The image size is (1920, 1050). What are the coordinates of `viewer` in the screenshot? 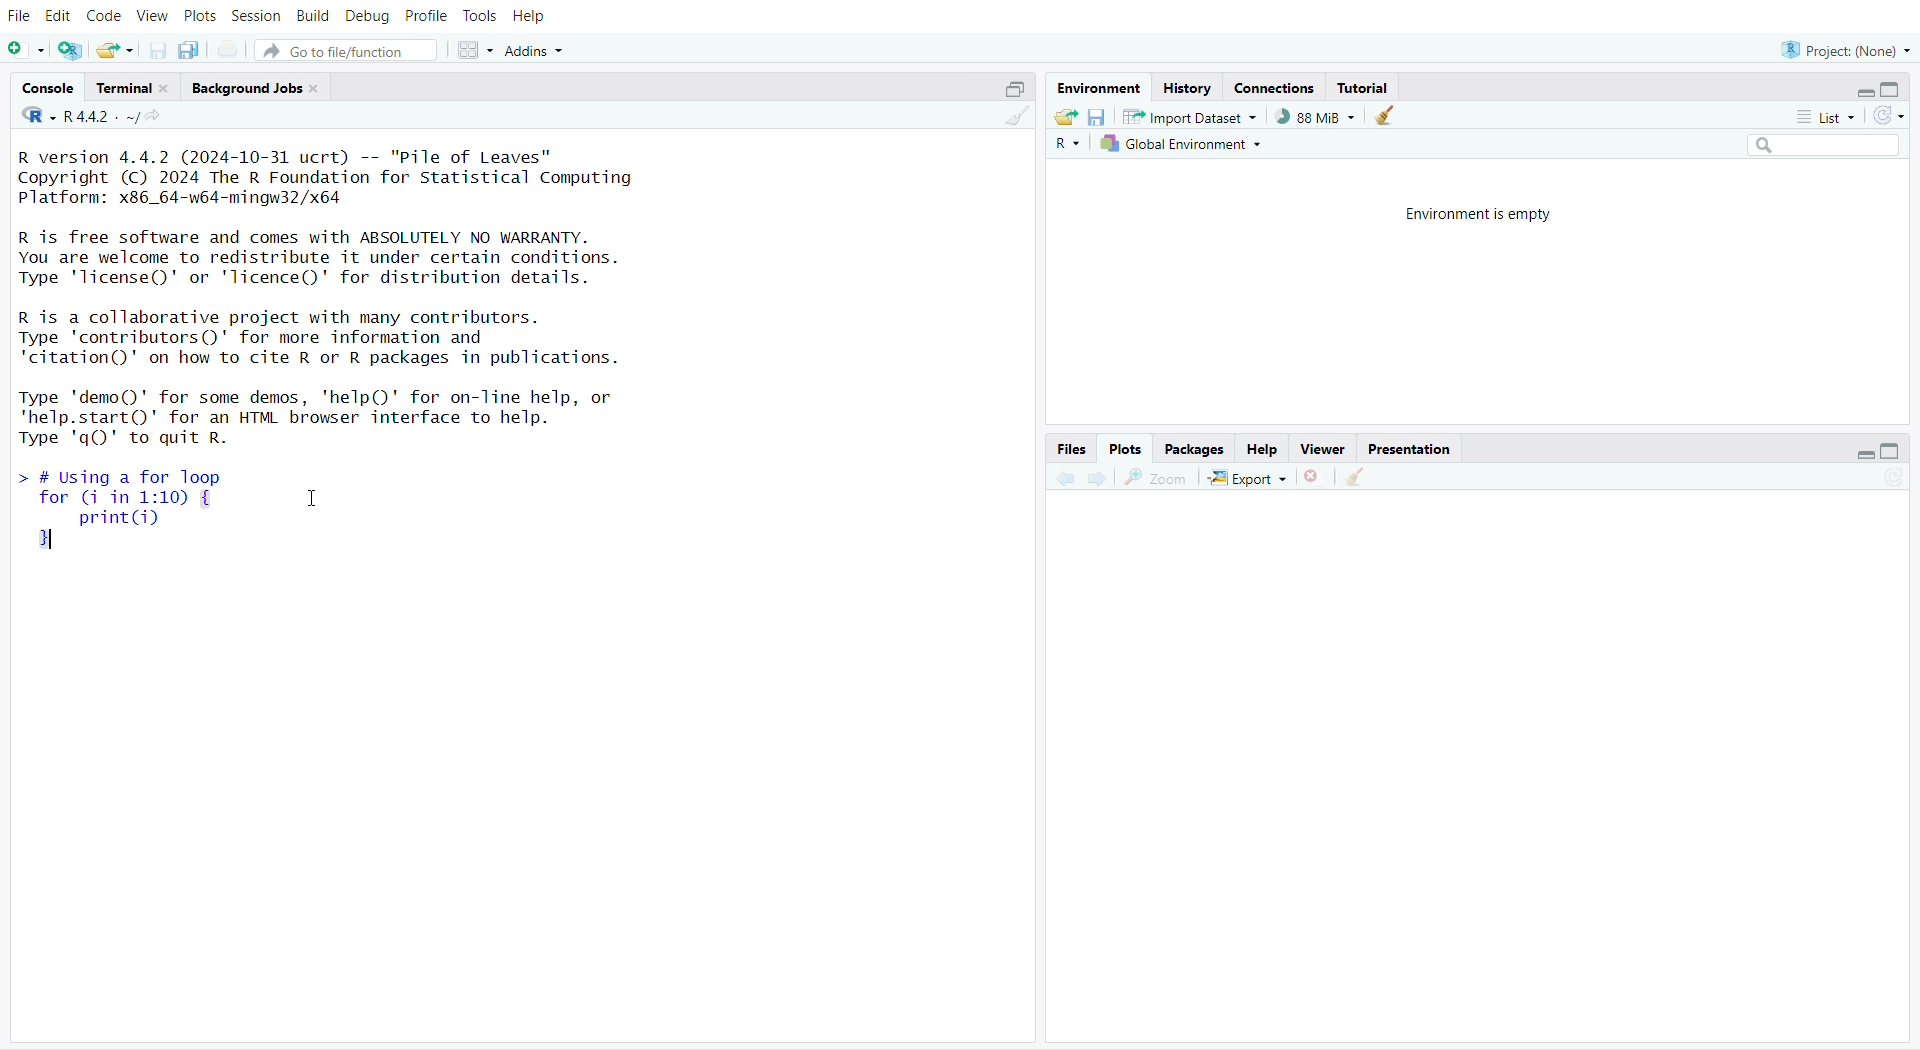 It's located at (1325, 449).